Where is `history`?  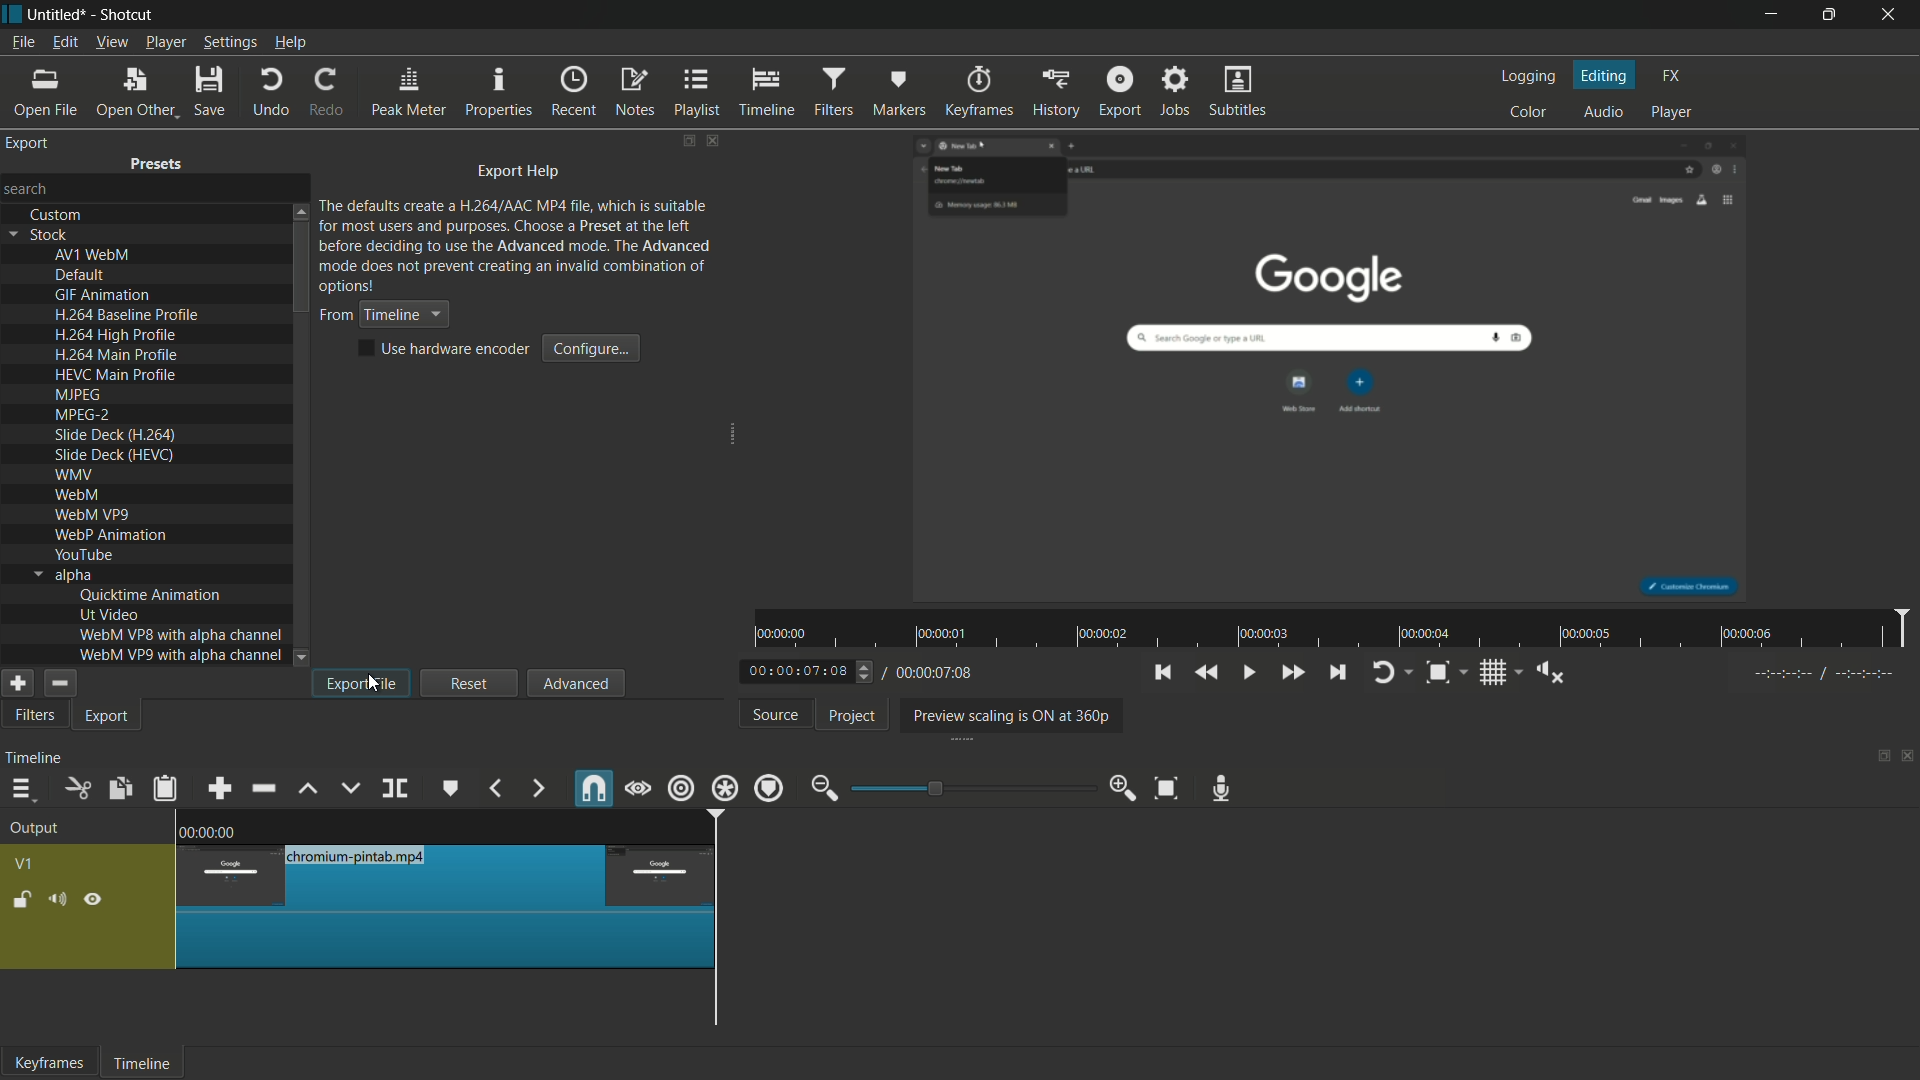 history is located at coordinates (1055, 91).